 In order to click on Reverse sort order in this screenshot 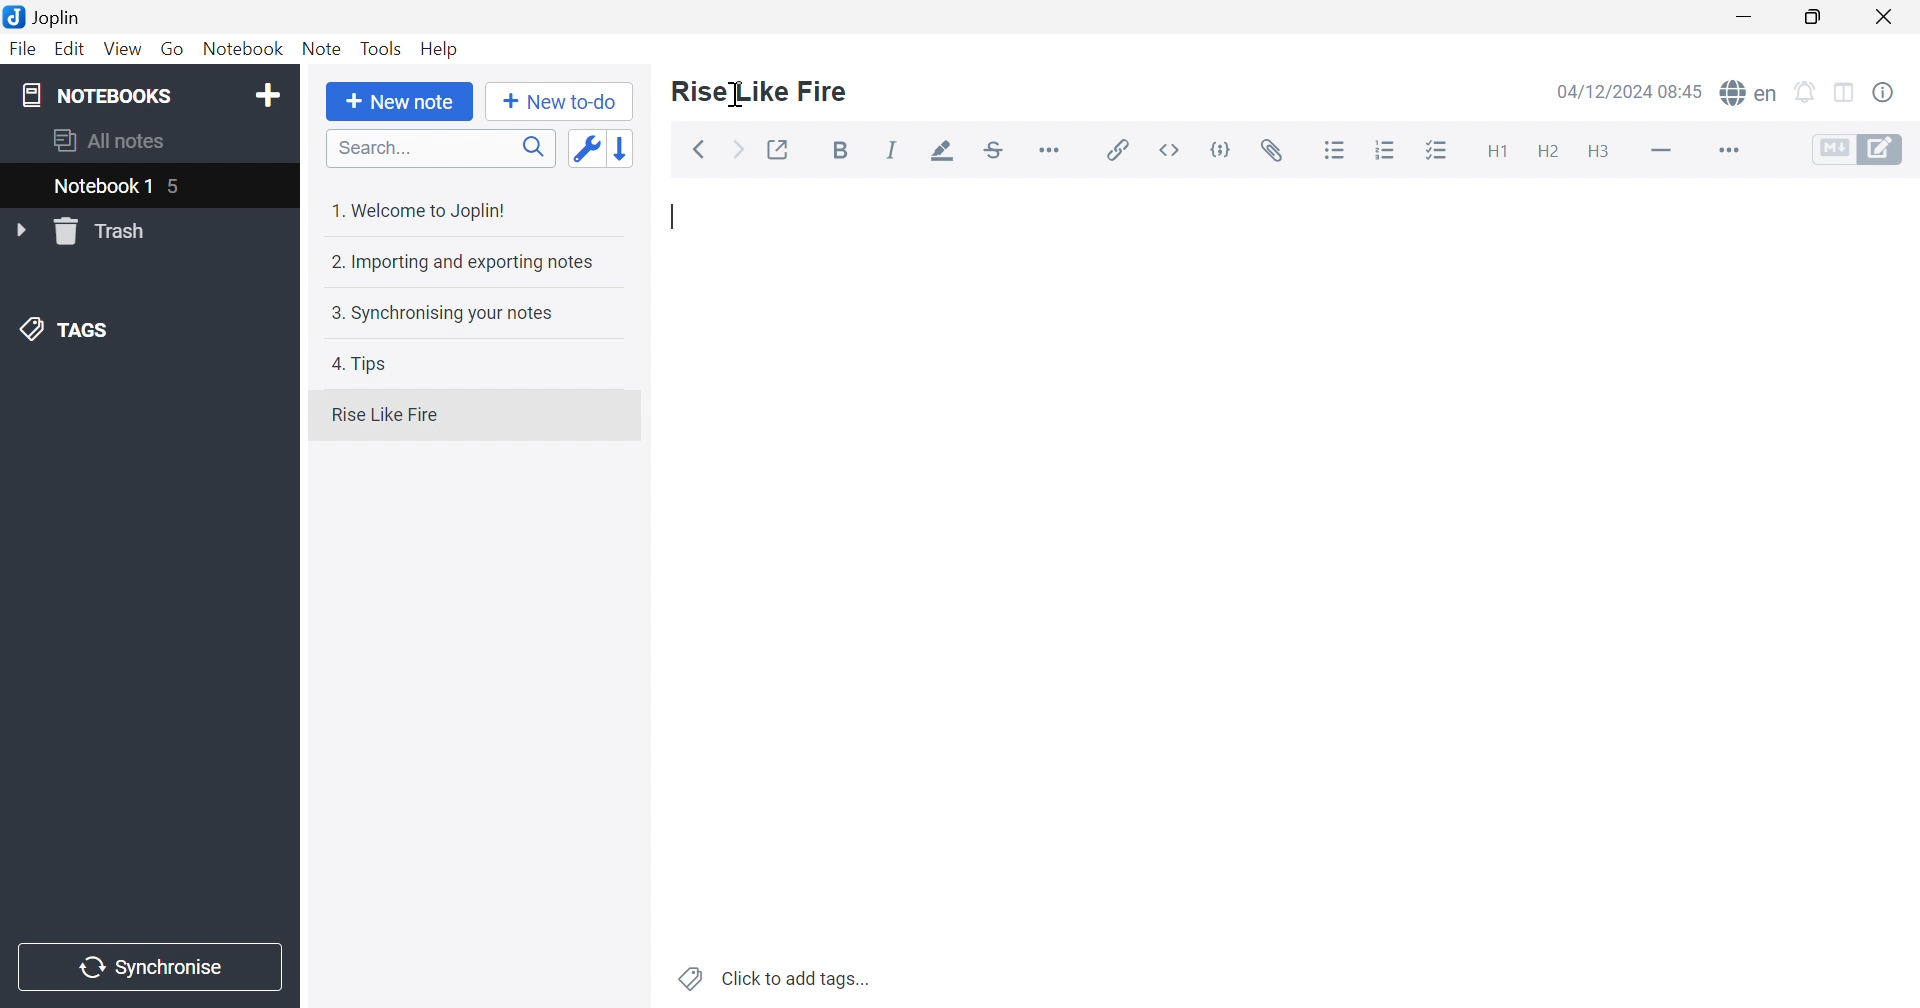, I will do `click(623, 148)`.